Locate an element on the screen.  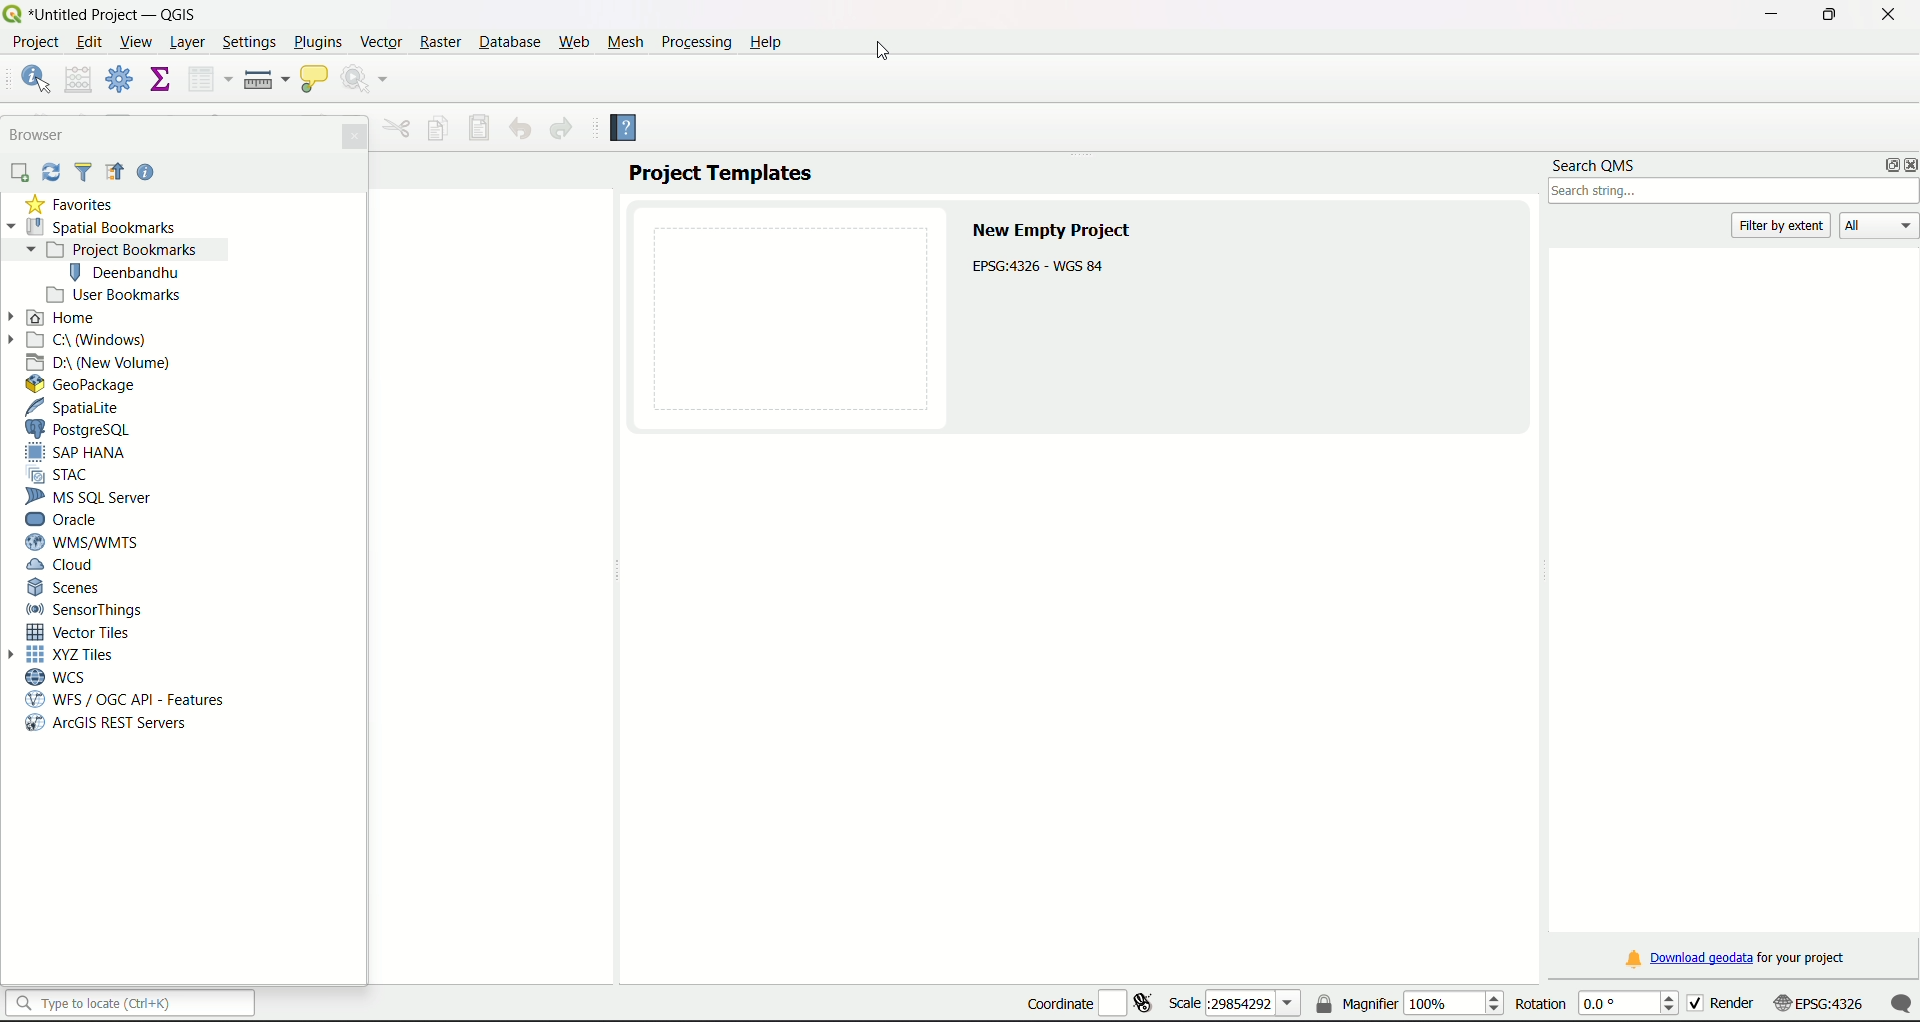
options is located at coordinates (1885, 165).